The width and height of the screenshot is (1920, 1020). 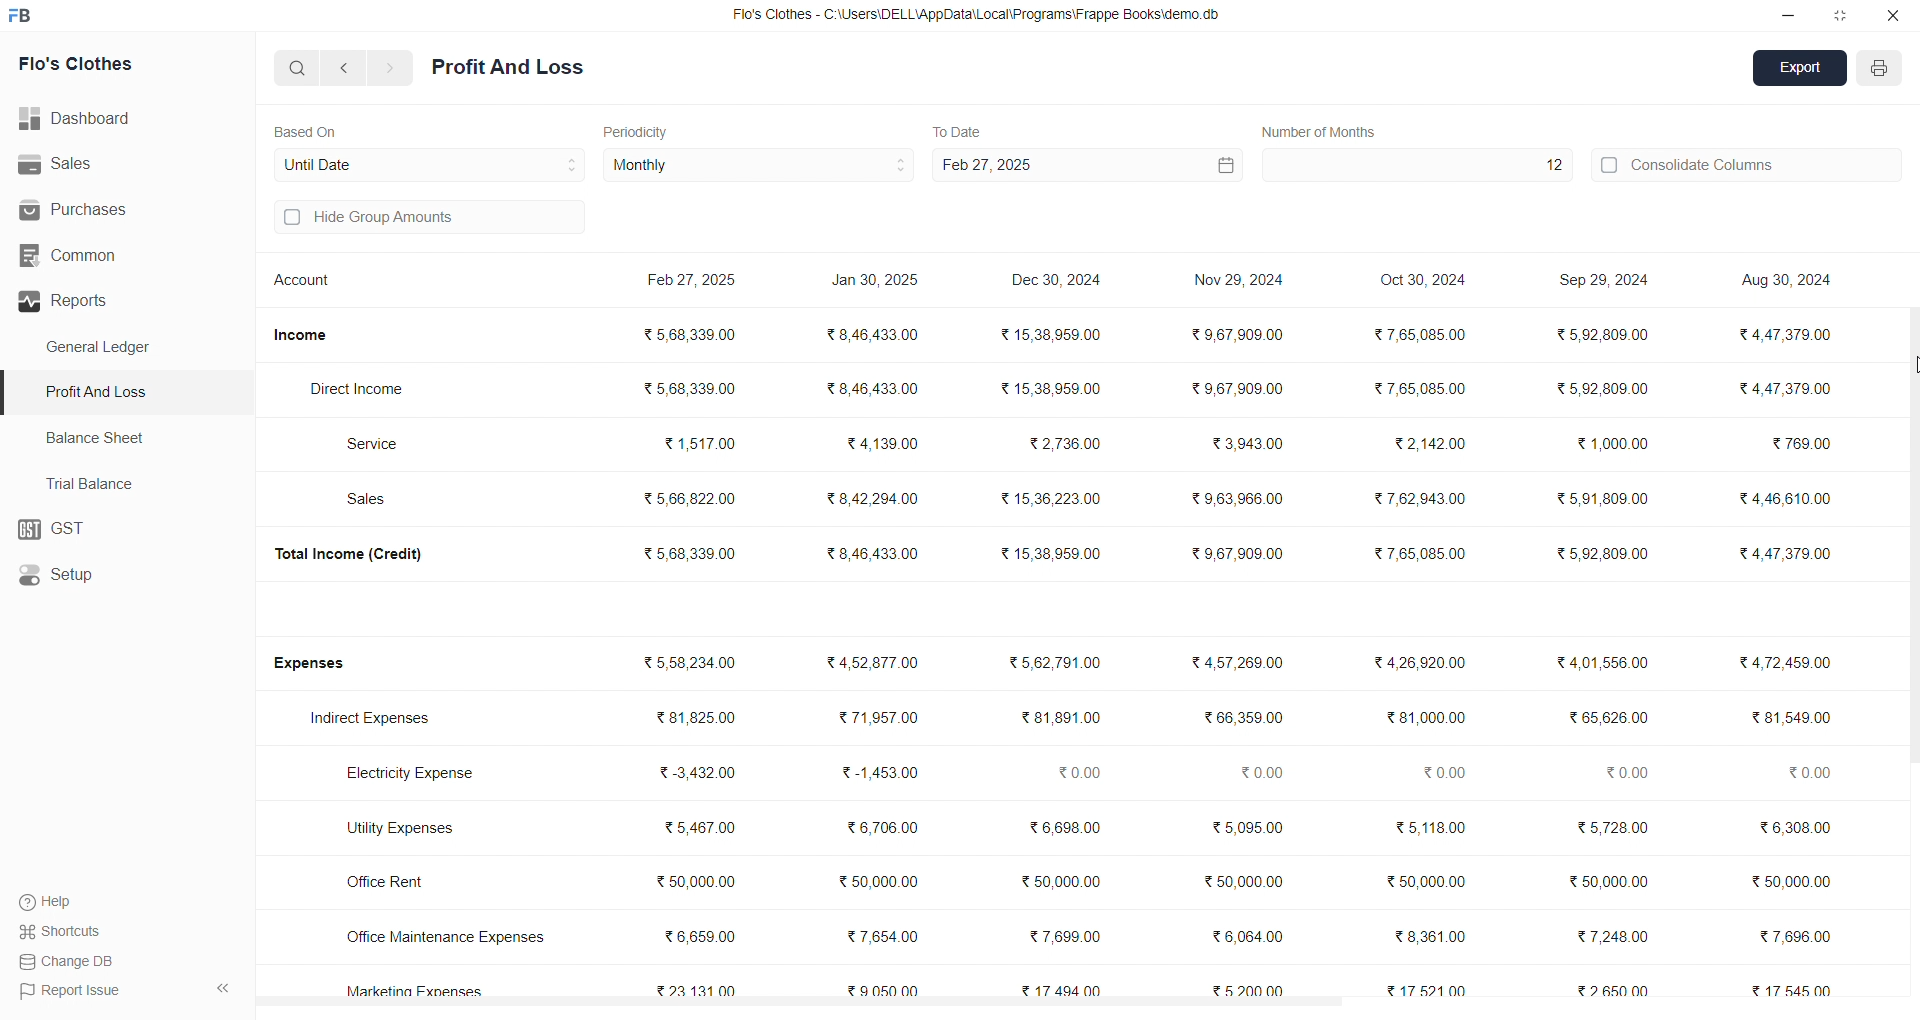 I want to click on ₹4,47.379.00, so click(x=1782, y=336).